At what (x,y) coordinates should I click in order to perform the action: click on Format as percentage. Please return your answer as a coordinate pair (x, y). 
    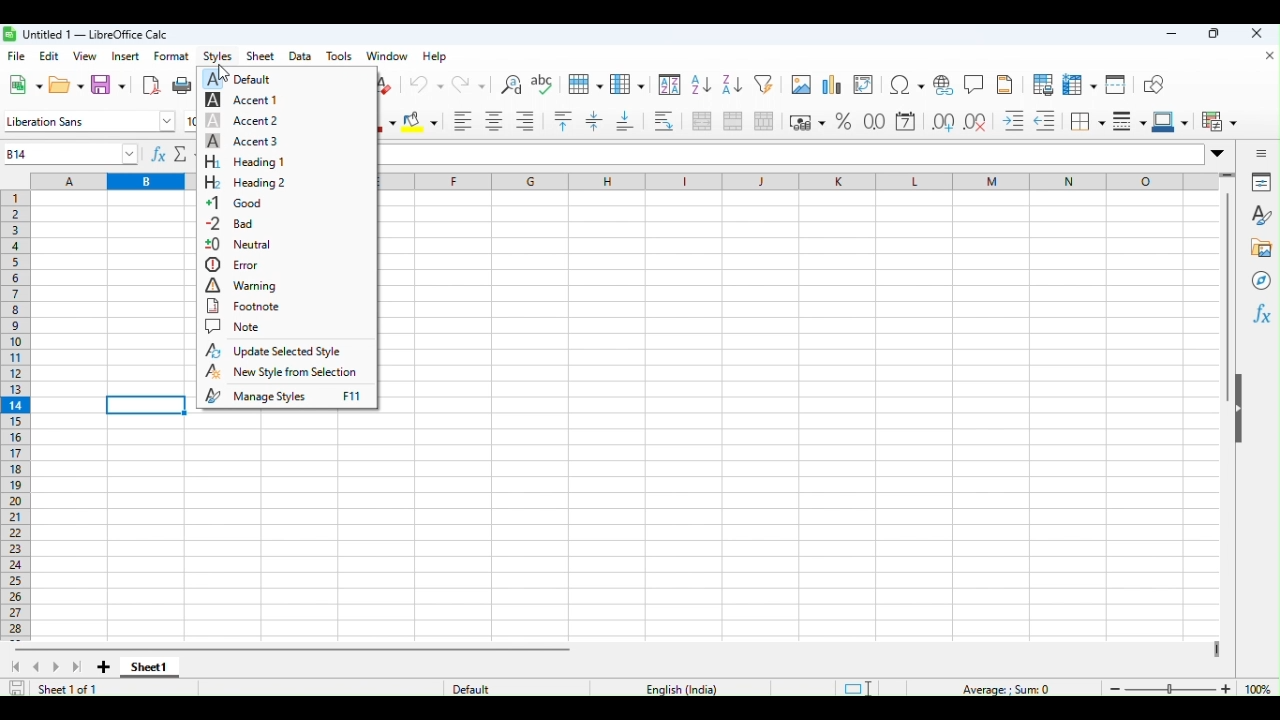
    Looking at the image, I should click on (847, 121).